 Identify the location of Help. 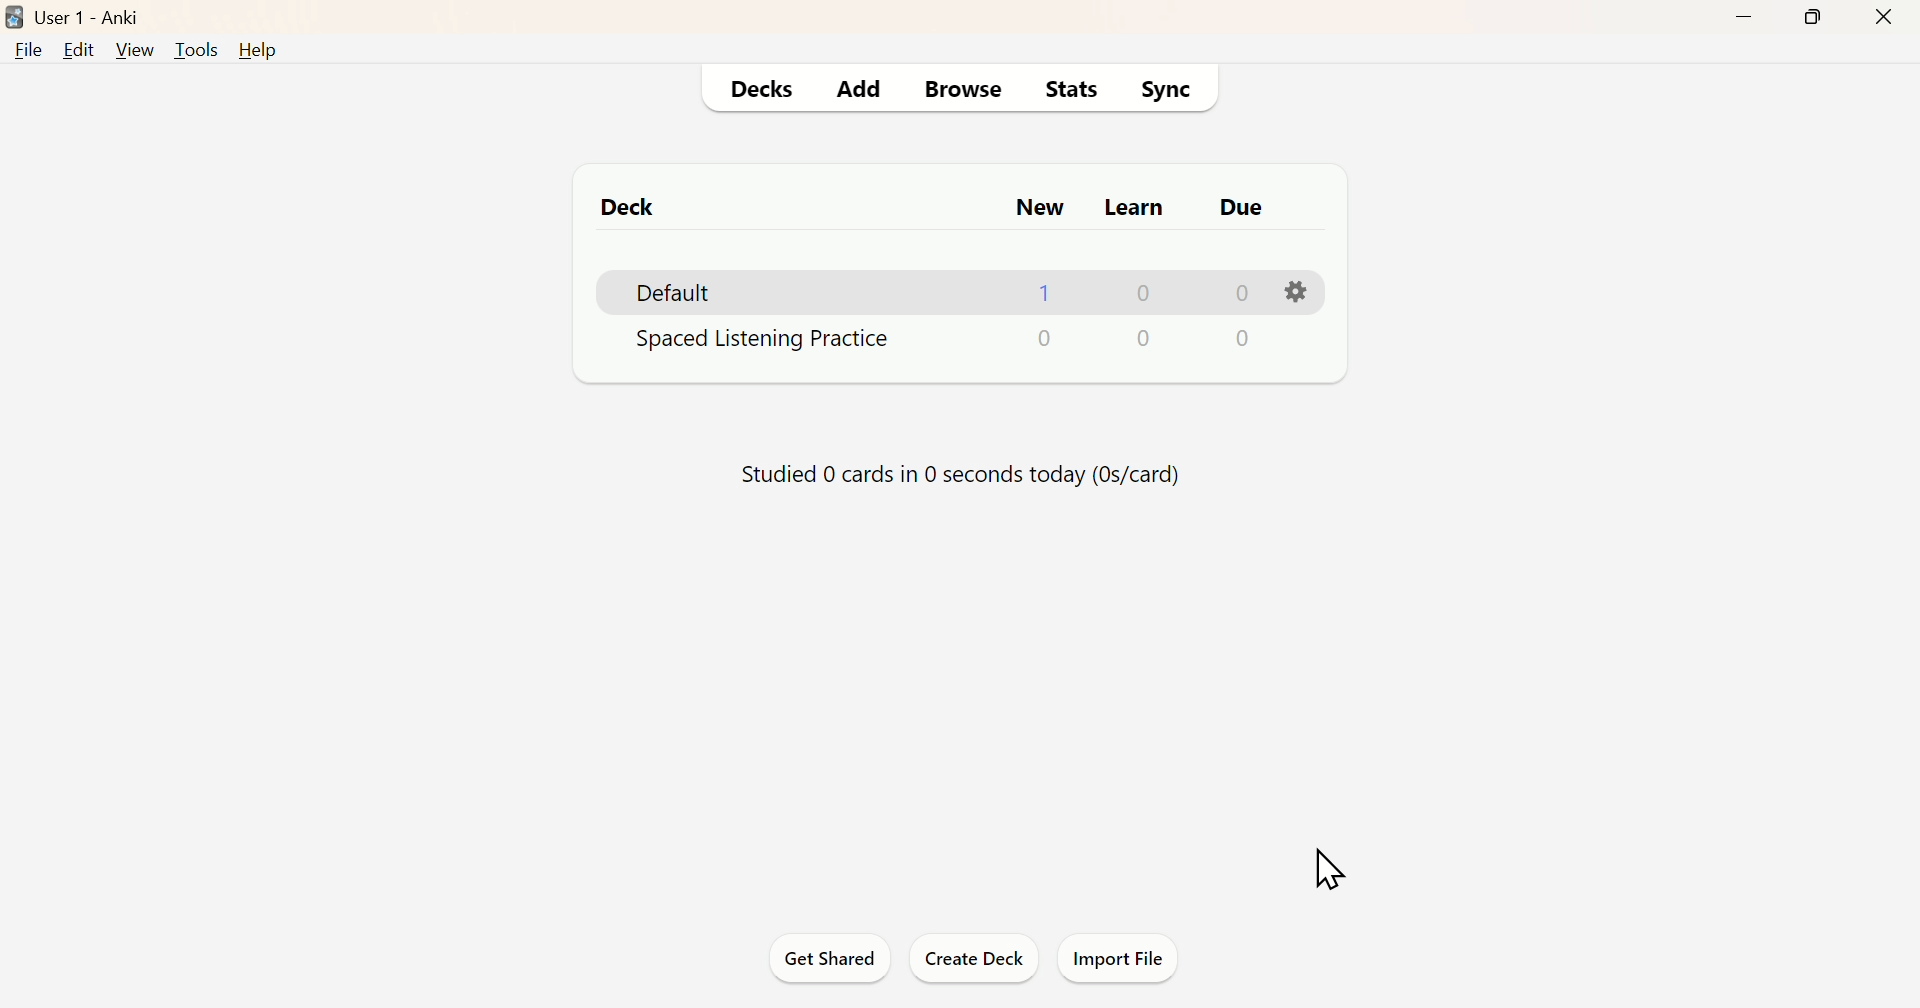
(258, 46).